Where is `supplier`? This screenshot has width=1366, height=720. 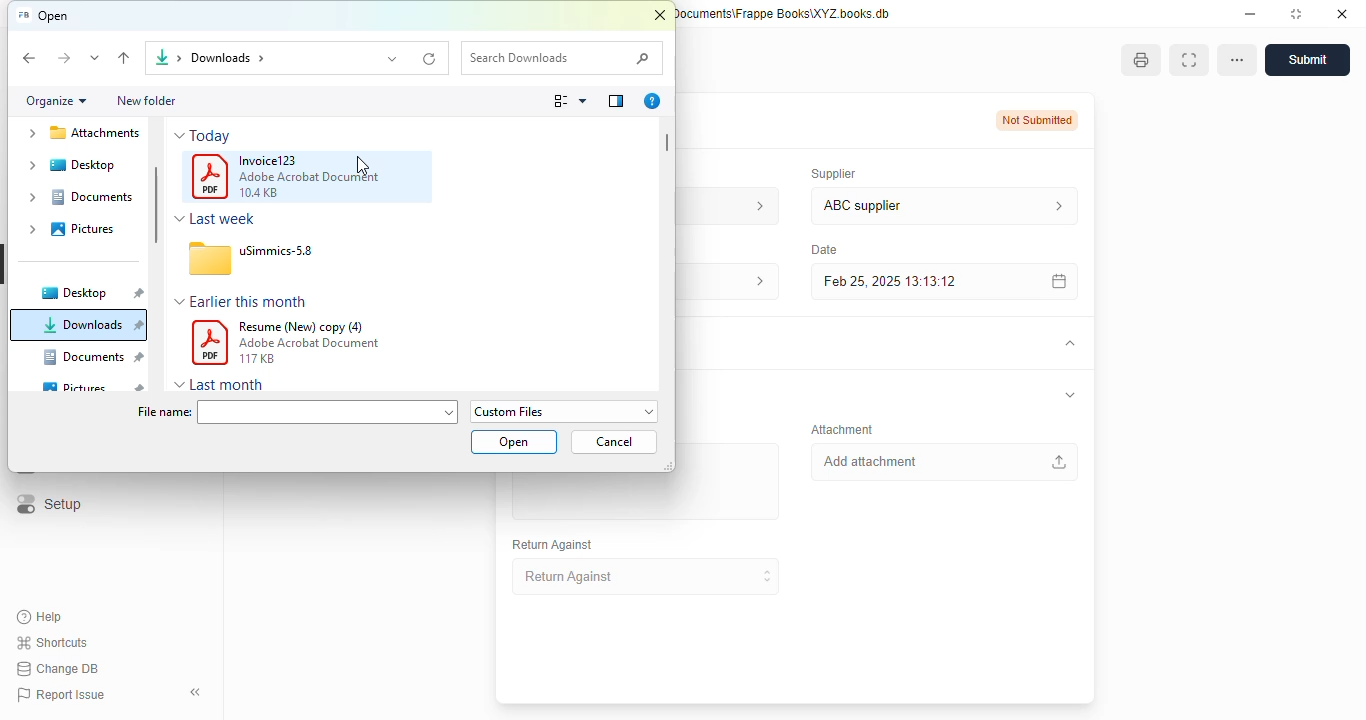
supplier is located at coordinates (829, 173).